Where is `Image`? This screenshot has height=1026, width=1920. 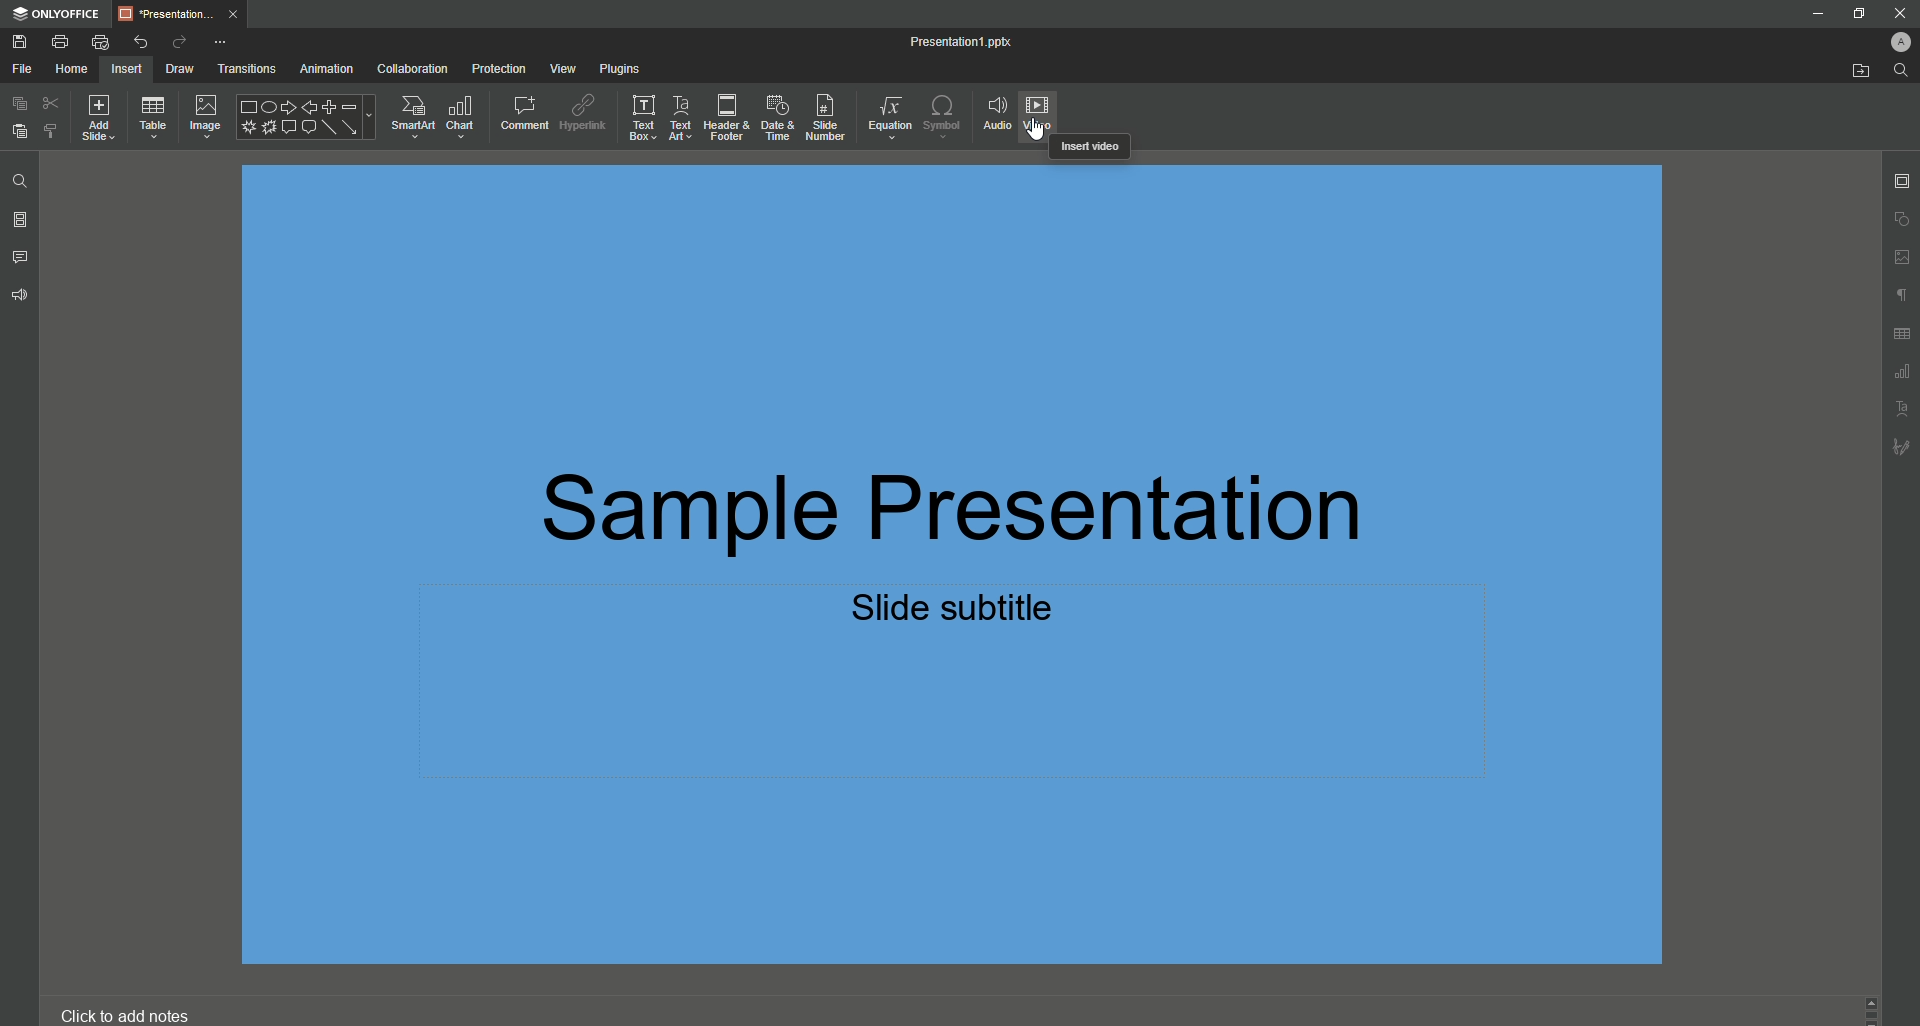 Image is located at coordinates (205, 117).